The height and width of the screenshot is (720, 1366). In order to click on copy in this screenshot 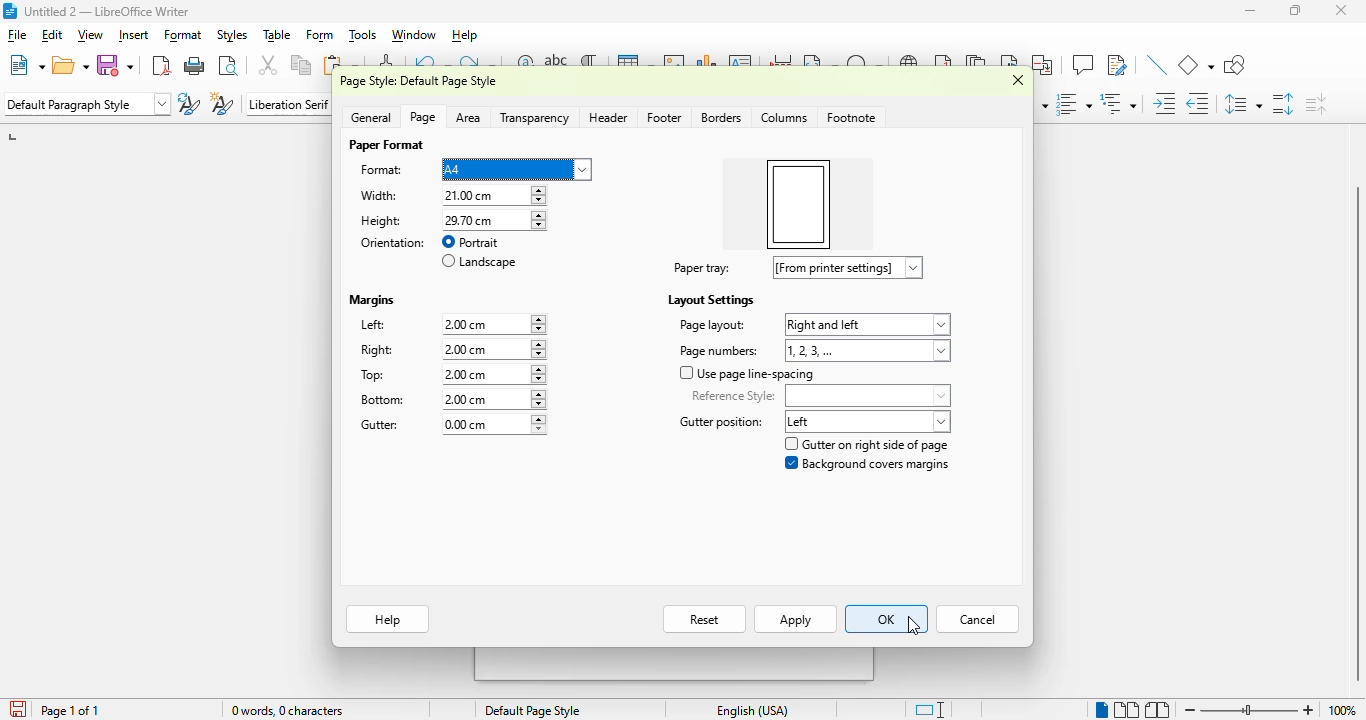, I will do `click(301, 65)`.